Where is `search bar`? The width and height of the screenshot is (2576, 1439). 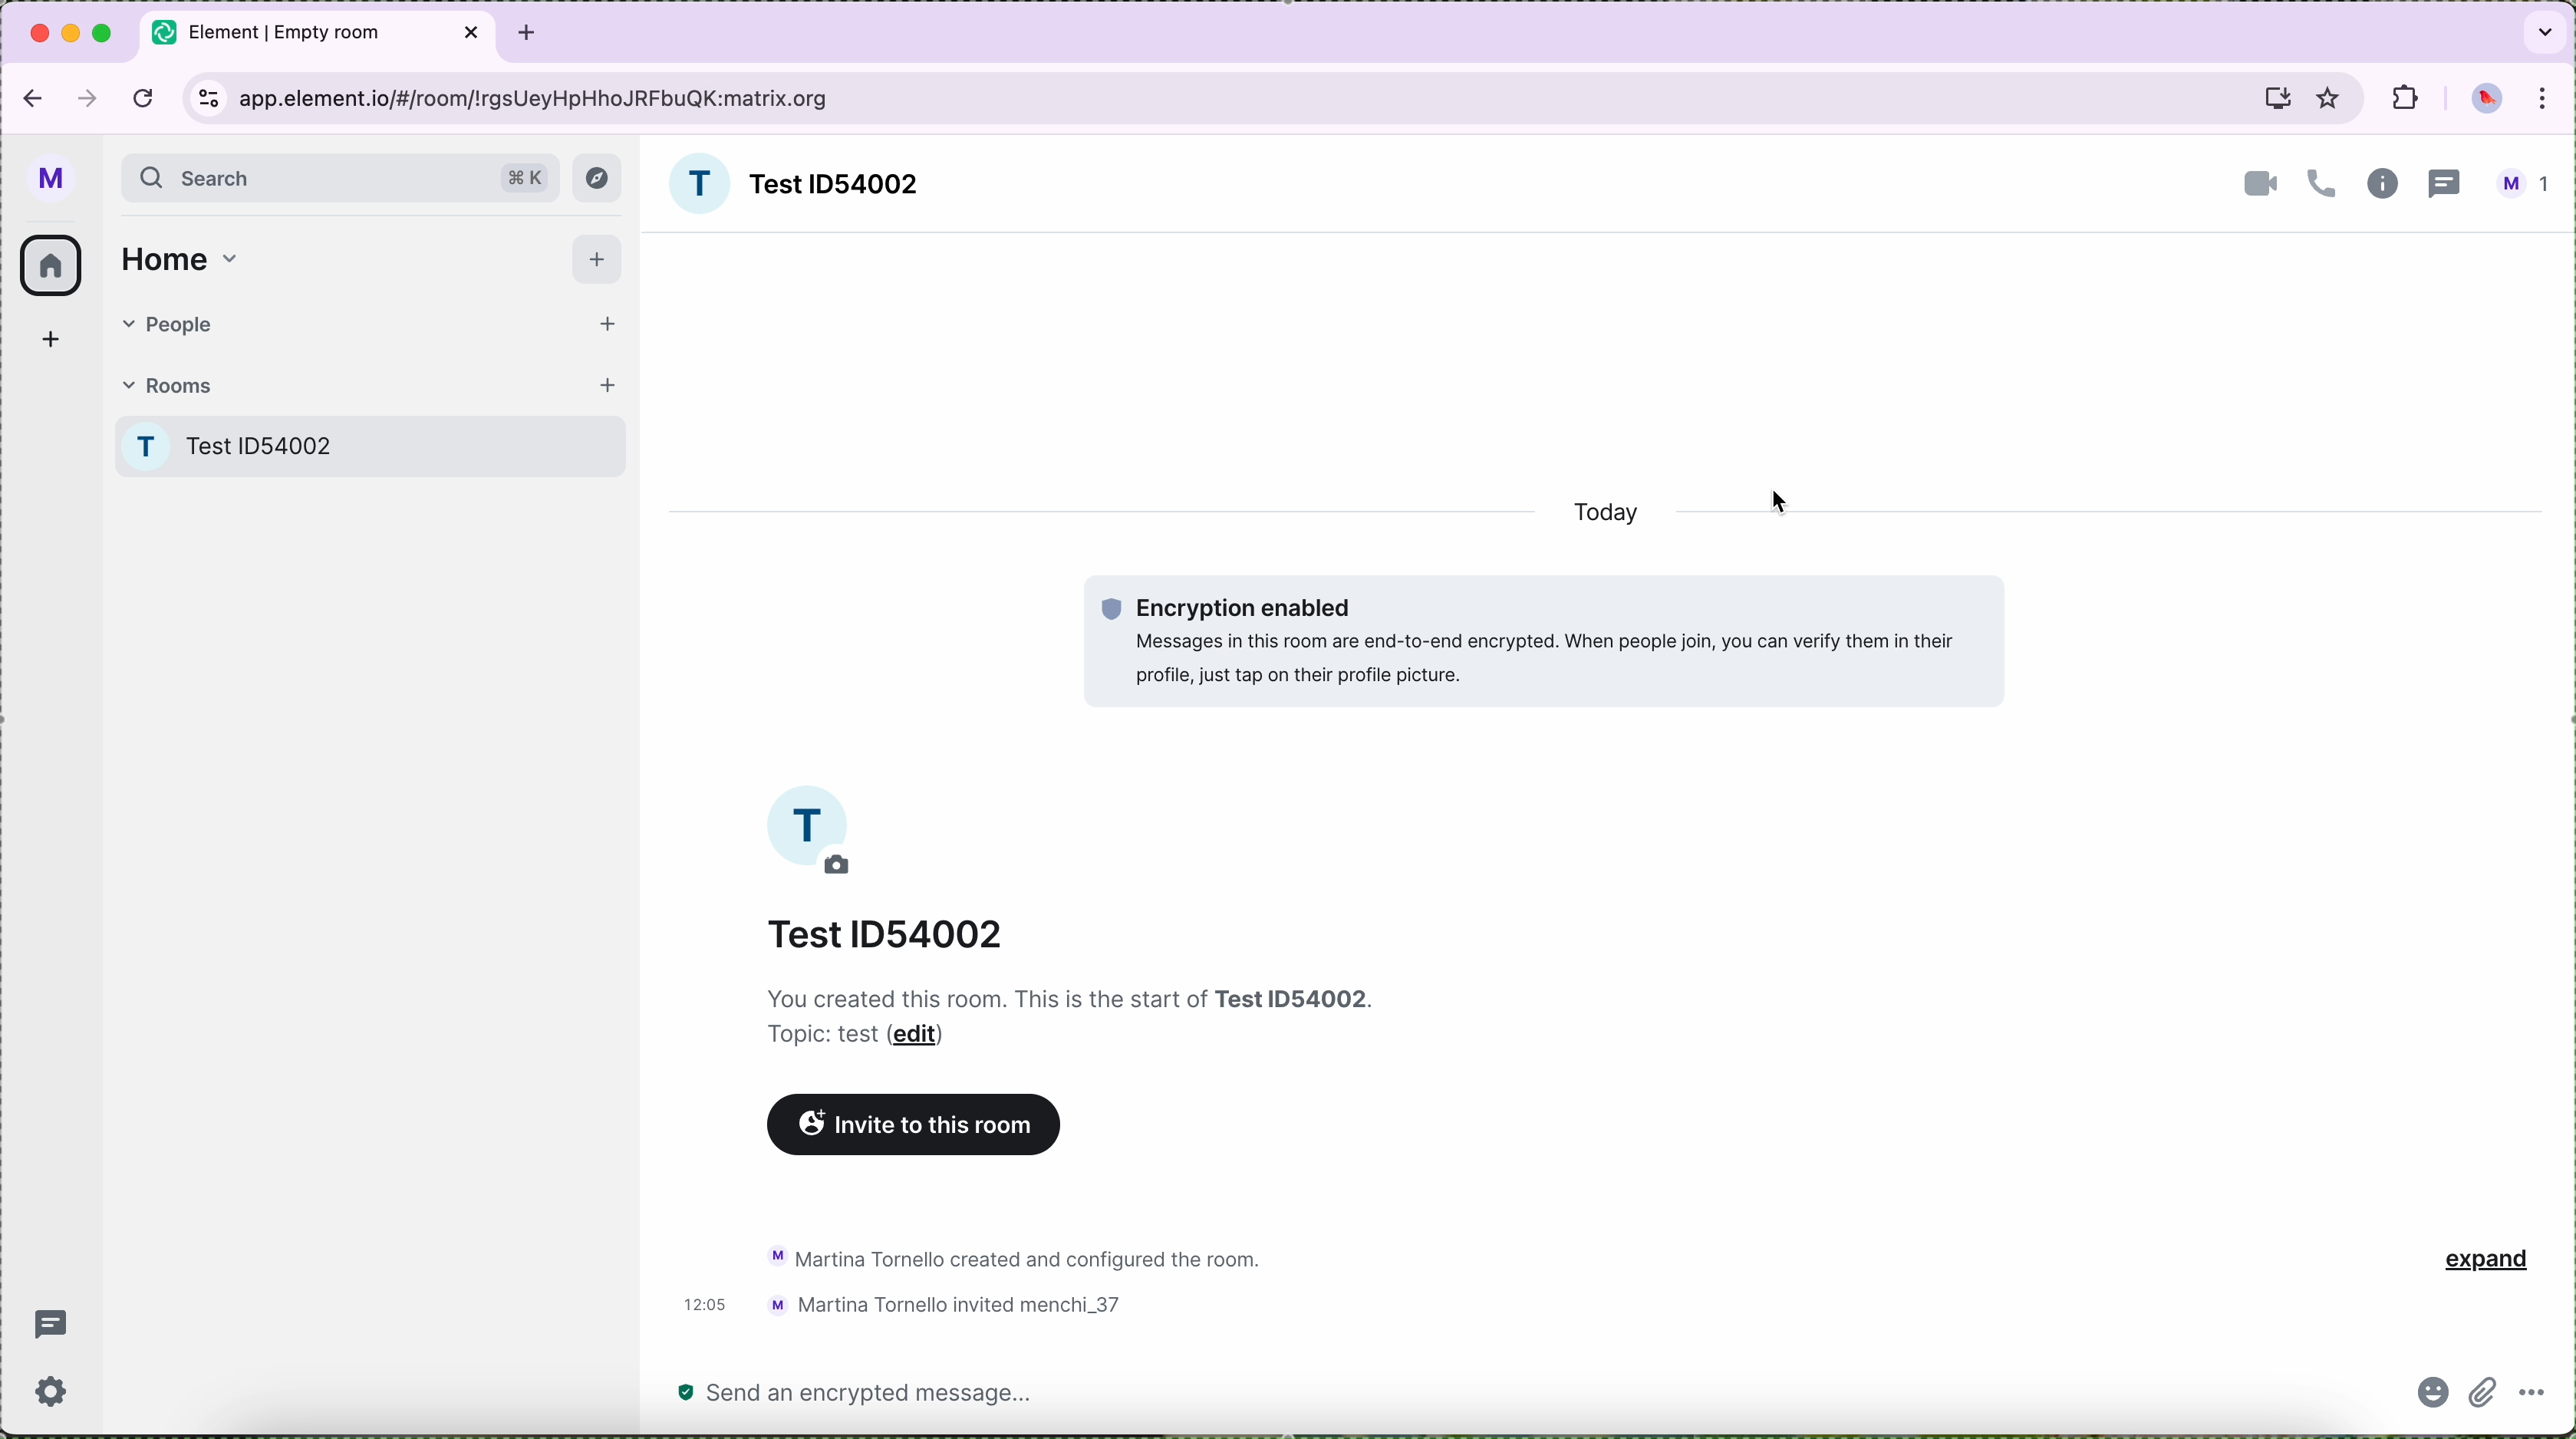
search bar is located at coordinates (340, 180).